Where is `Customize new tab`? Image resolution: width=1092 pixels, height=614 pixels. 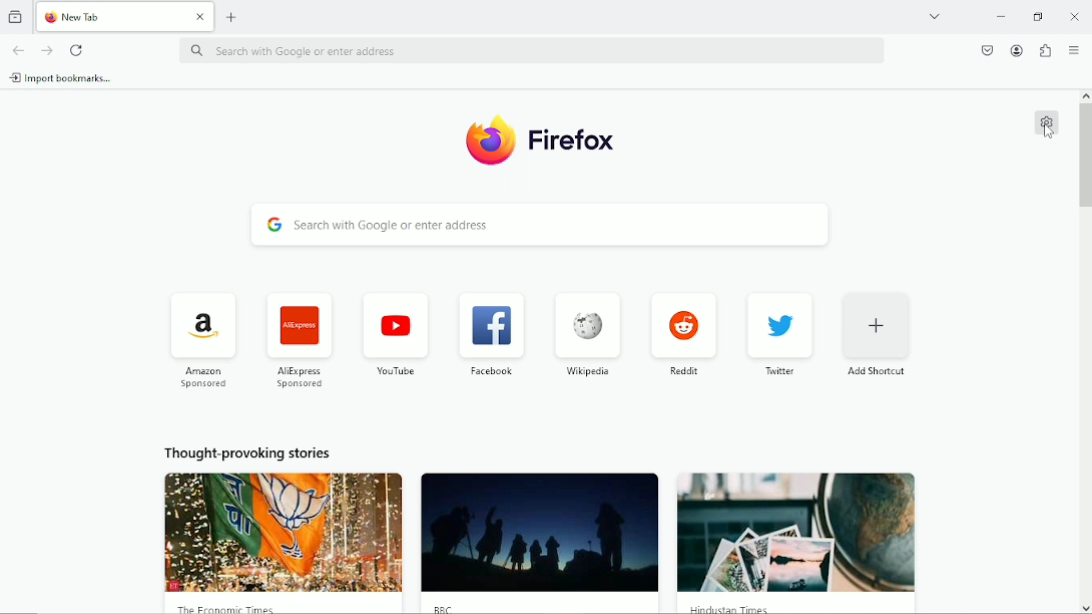 Customize new tab is located at coordinates (1046, 118).